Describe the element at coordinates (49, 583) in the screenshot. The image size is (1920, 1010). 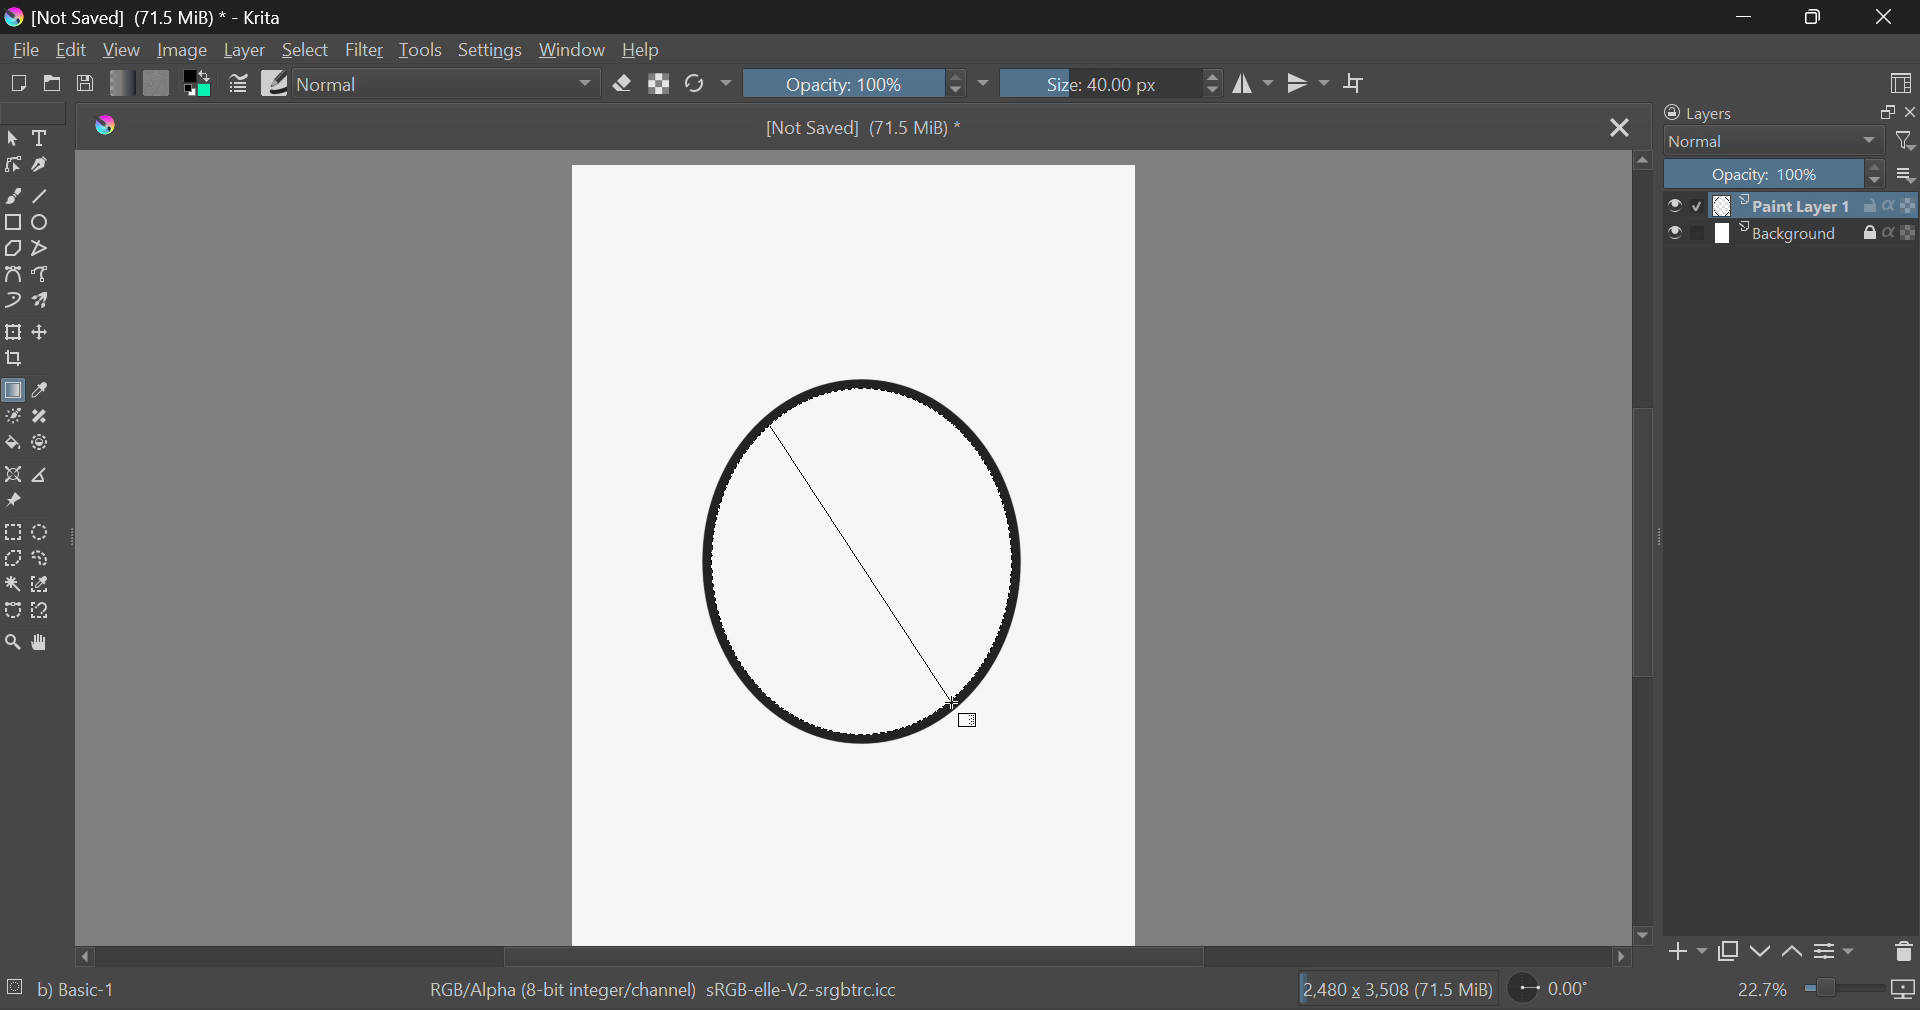
I see `Similar Color Selection` at that location.